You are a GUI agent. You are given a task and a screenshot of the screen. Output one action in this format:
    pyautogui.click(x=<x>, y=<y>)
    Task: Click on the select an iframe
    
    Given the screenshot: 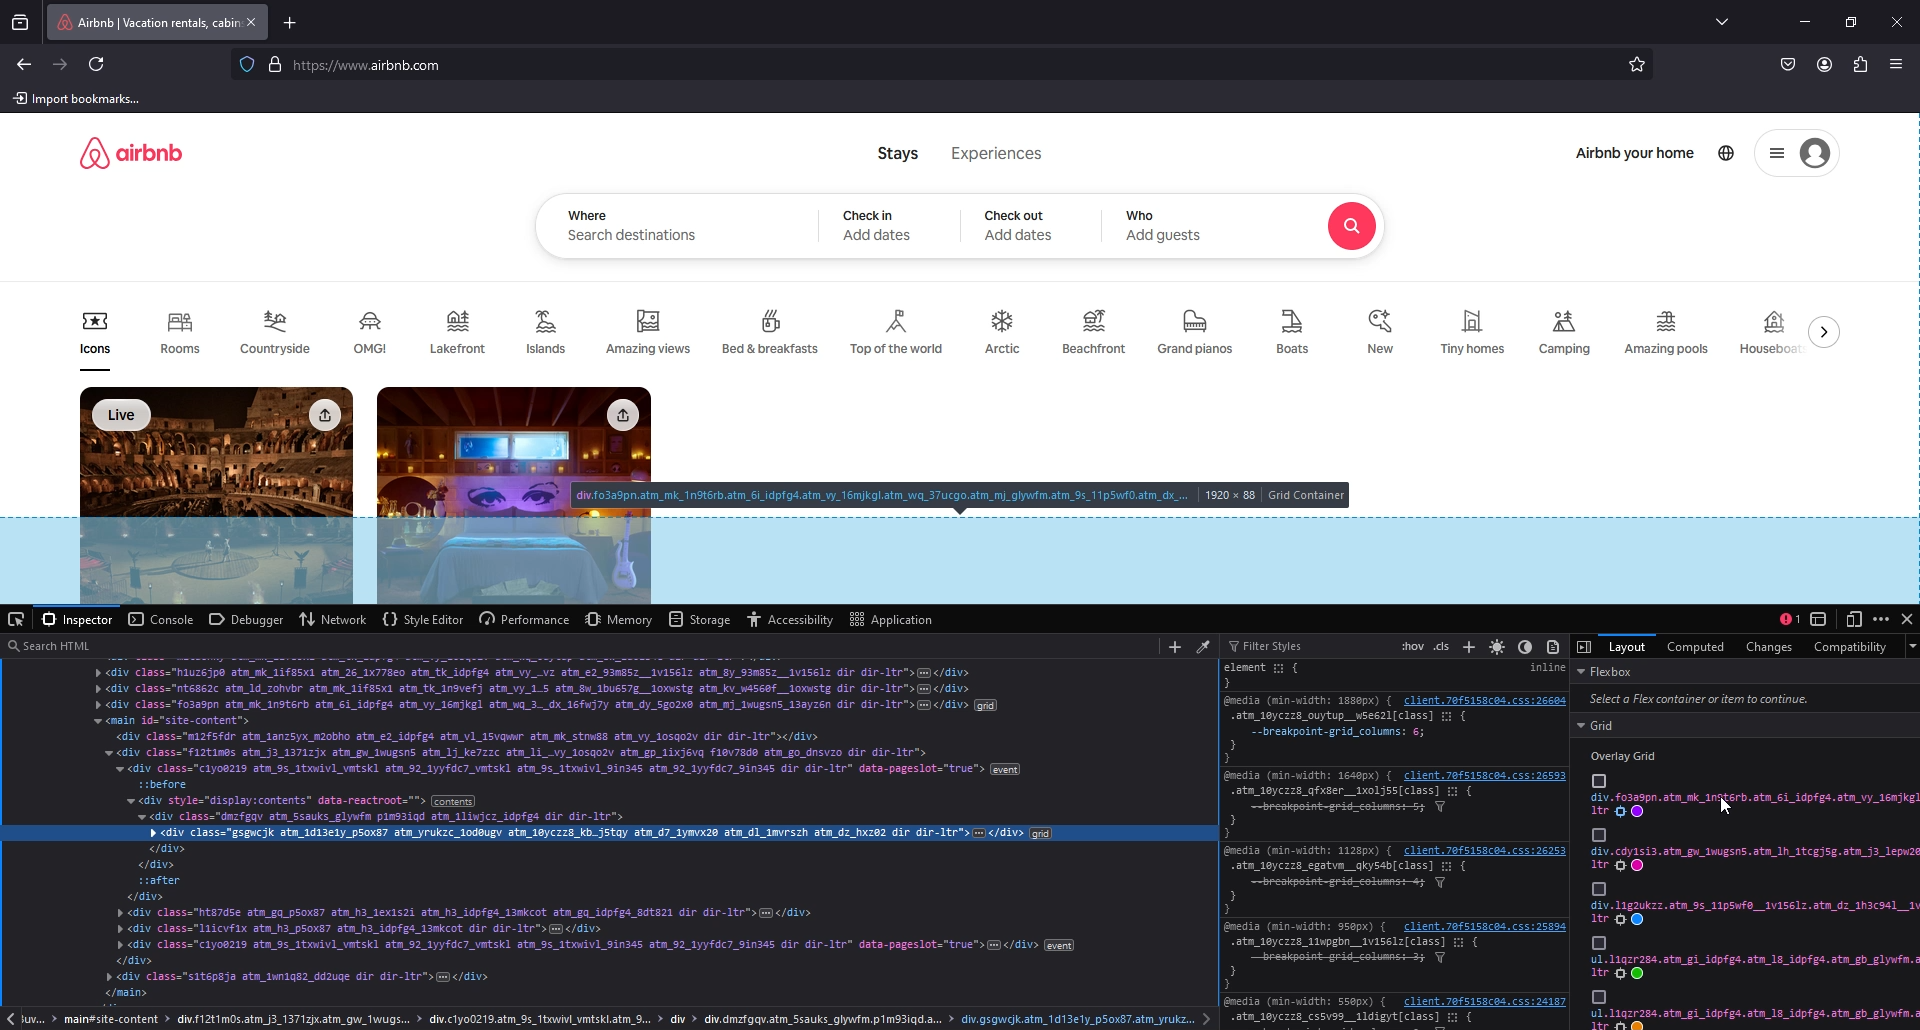 What is the action you would take?
    pyautogui.click(x=1821, y=619)
    